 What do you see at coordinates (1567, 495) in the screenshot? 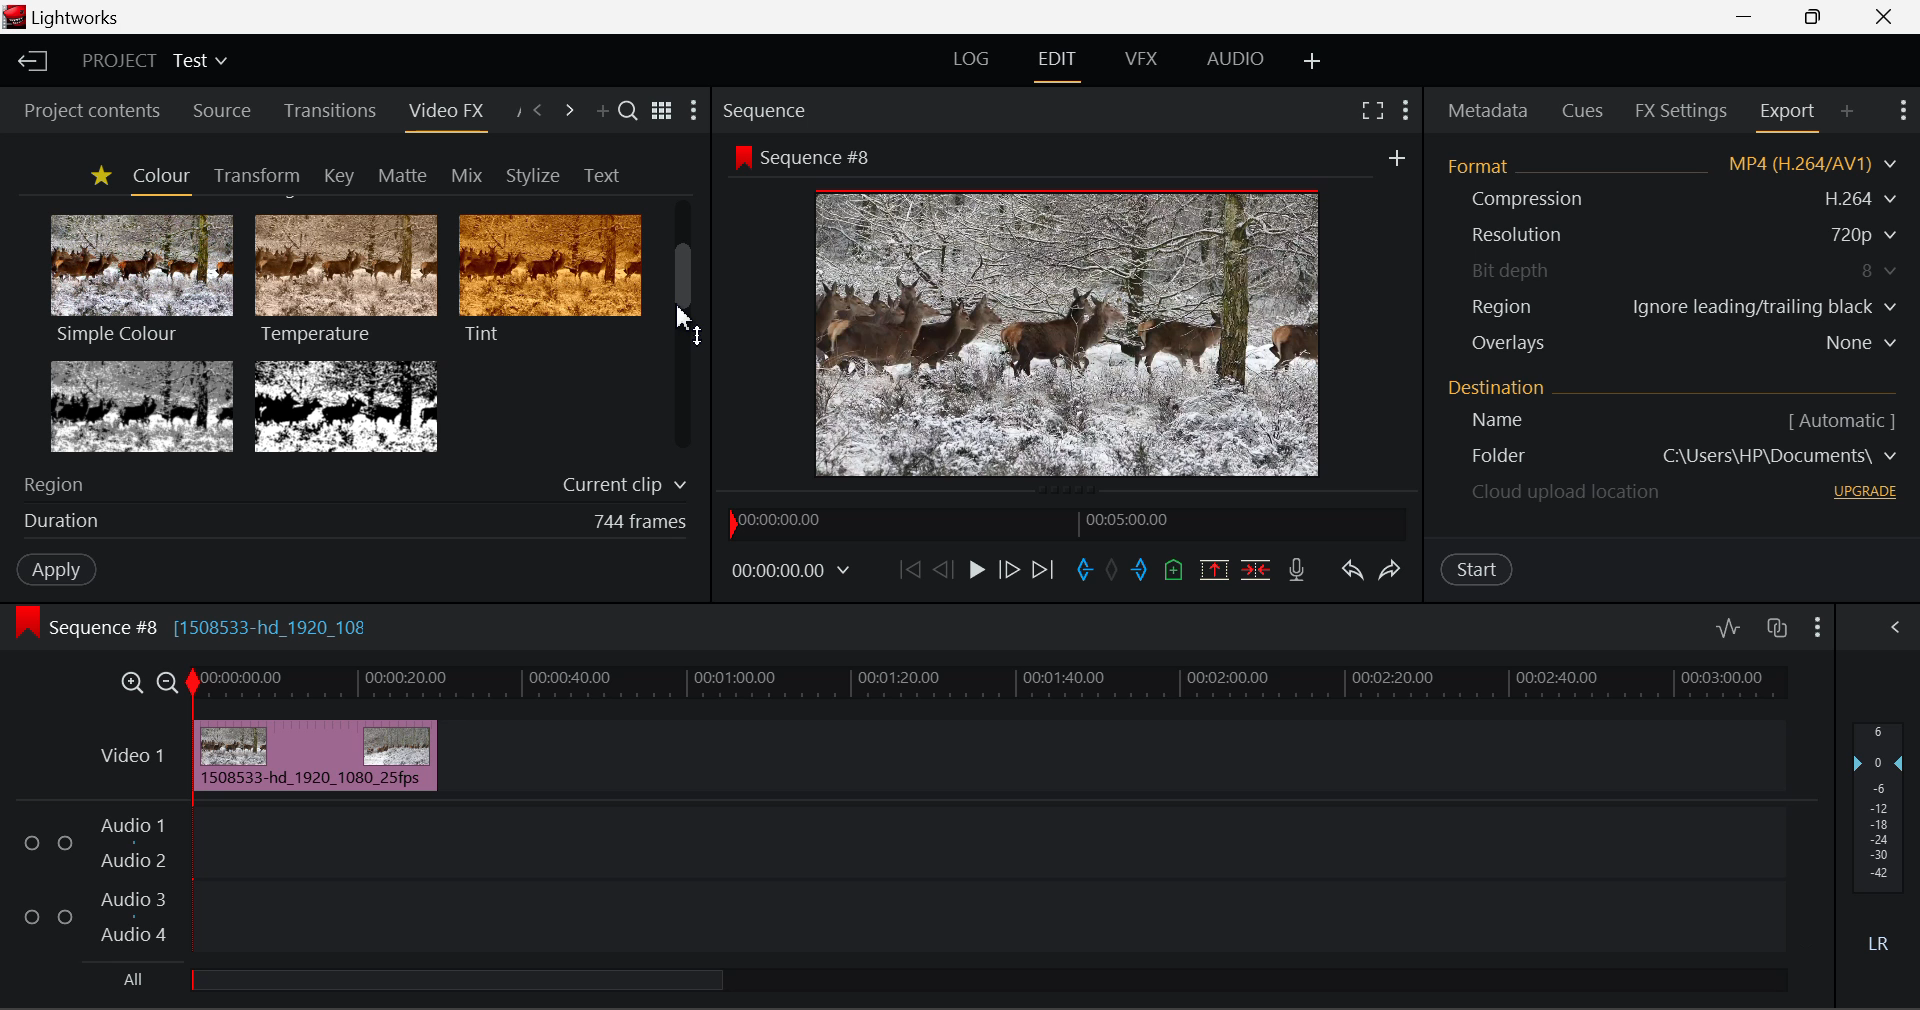
I see `Cloud upload location - upgrade` at bounding box center [1567, 495].